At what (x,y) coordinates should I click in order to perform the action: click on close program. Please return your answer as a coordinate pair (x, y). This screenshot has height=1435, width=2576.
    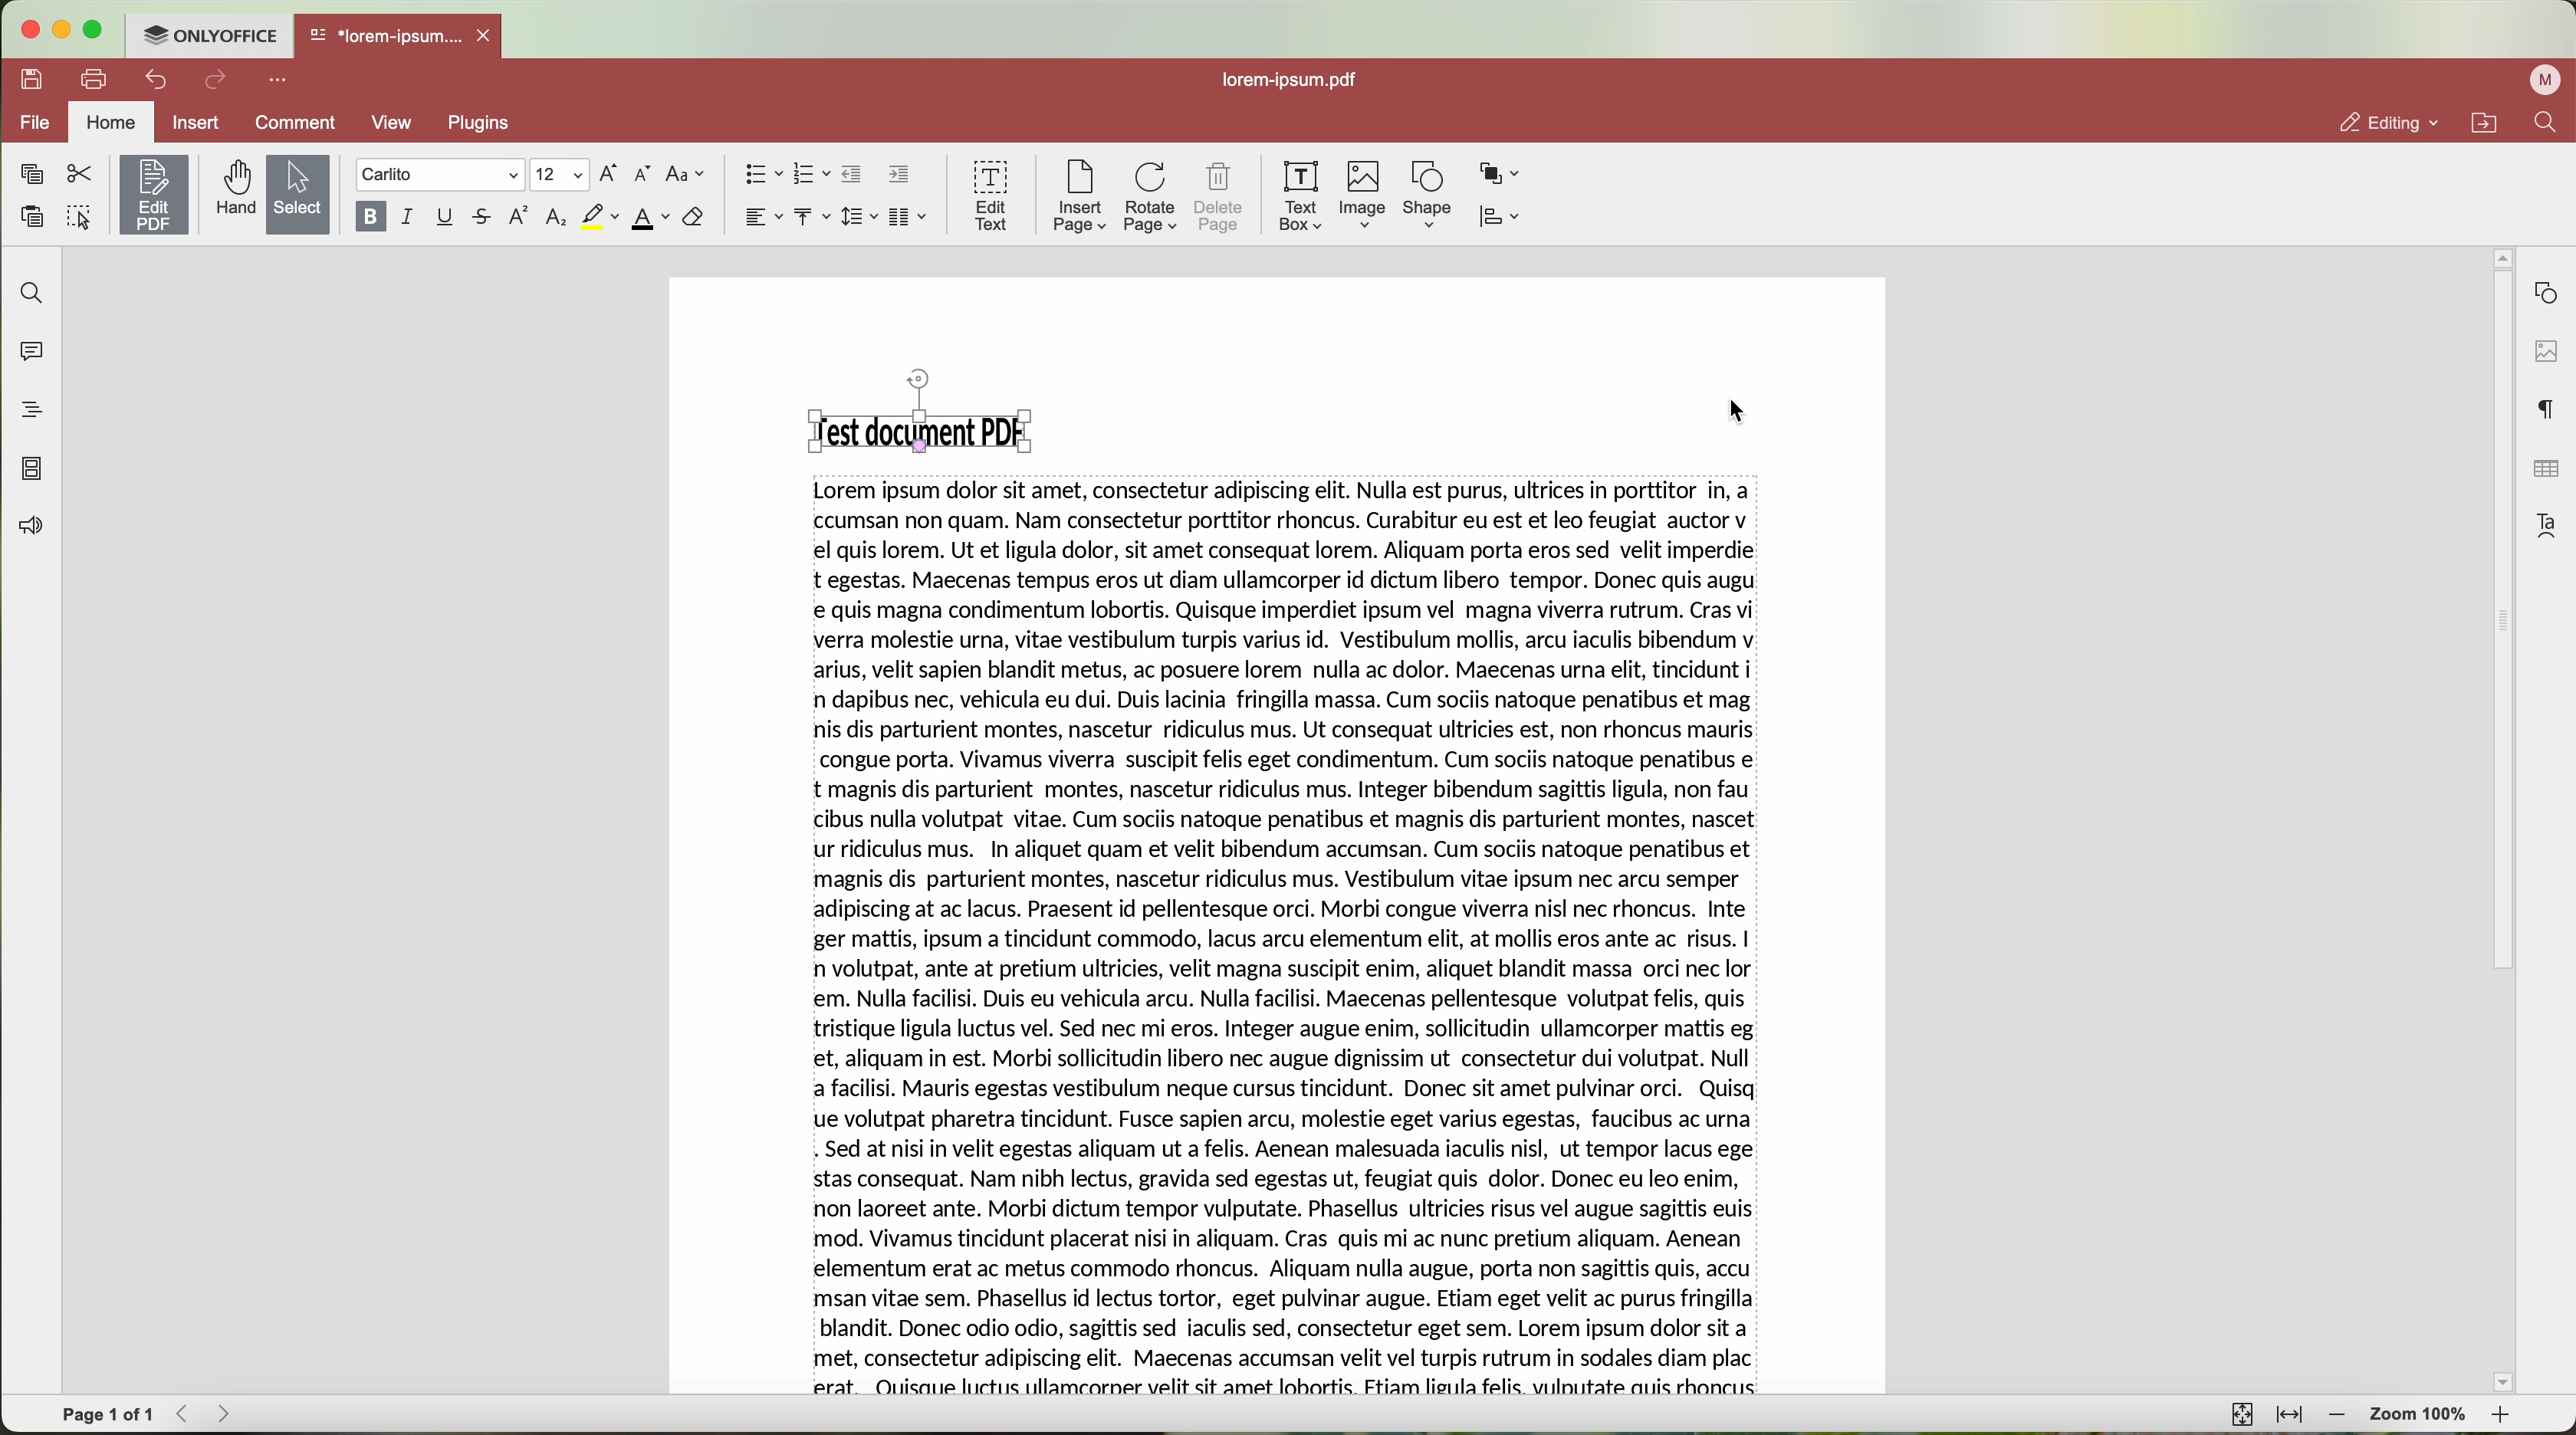
    Looking at the image, I should click on (33, 28).